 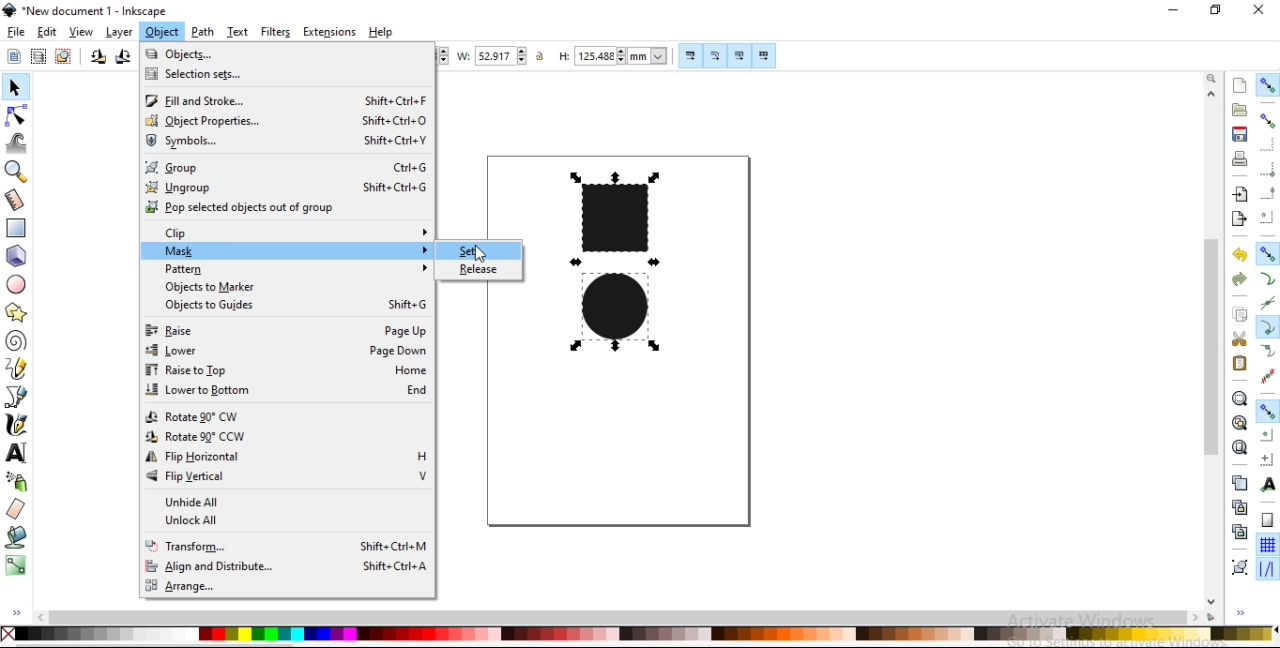 What do you see at coordinates (1241, 485) in the screenshot?
I see `duplicate selected objects` at bounding box center [1241, 485].